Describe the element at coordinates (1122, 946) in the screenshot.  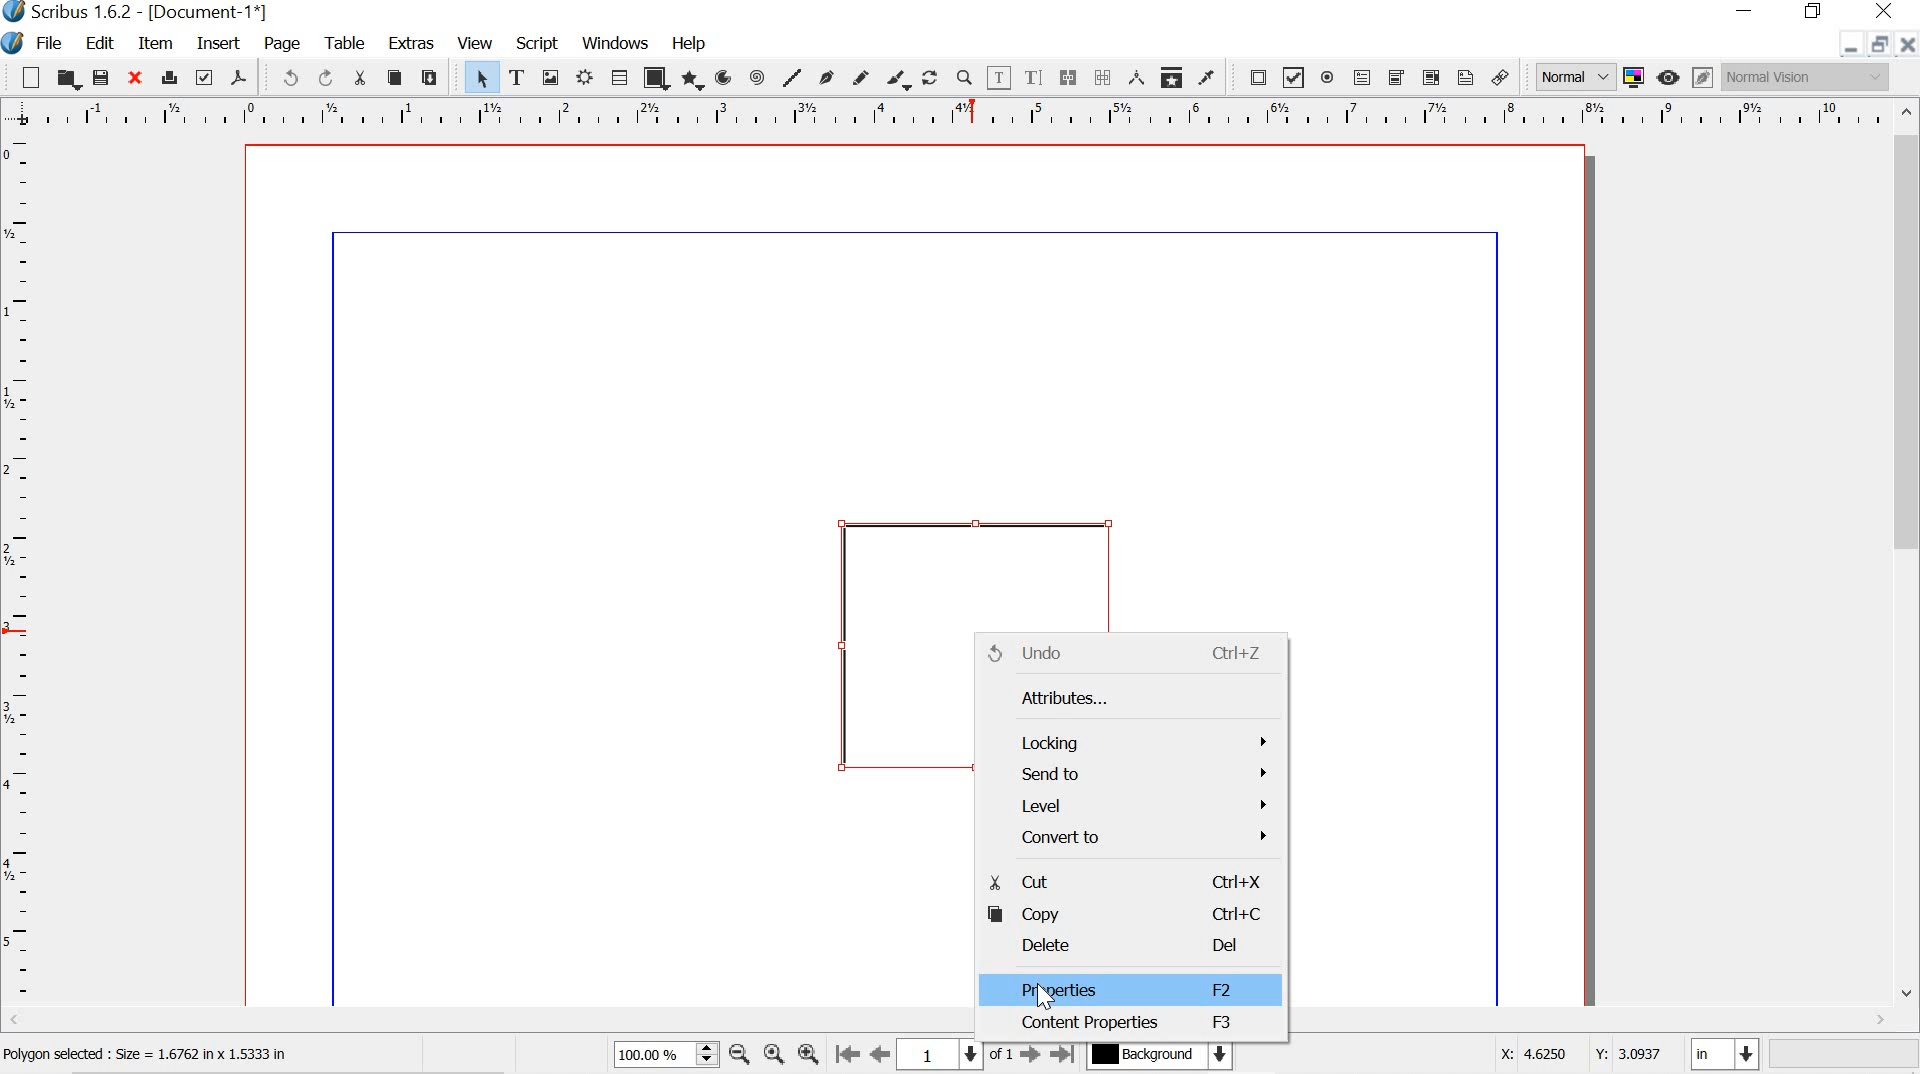
I see `delete` at that location.